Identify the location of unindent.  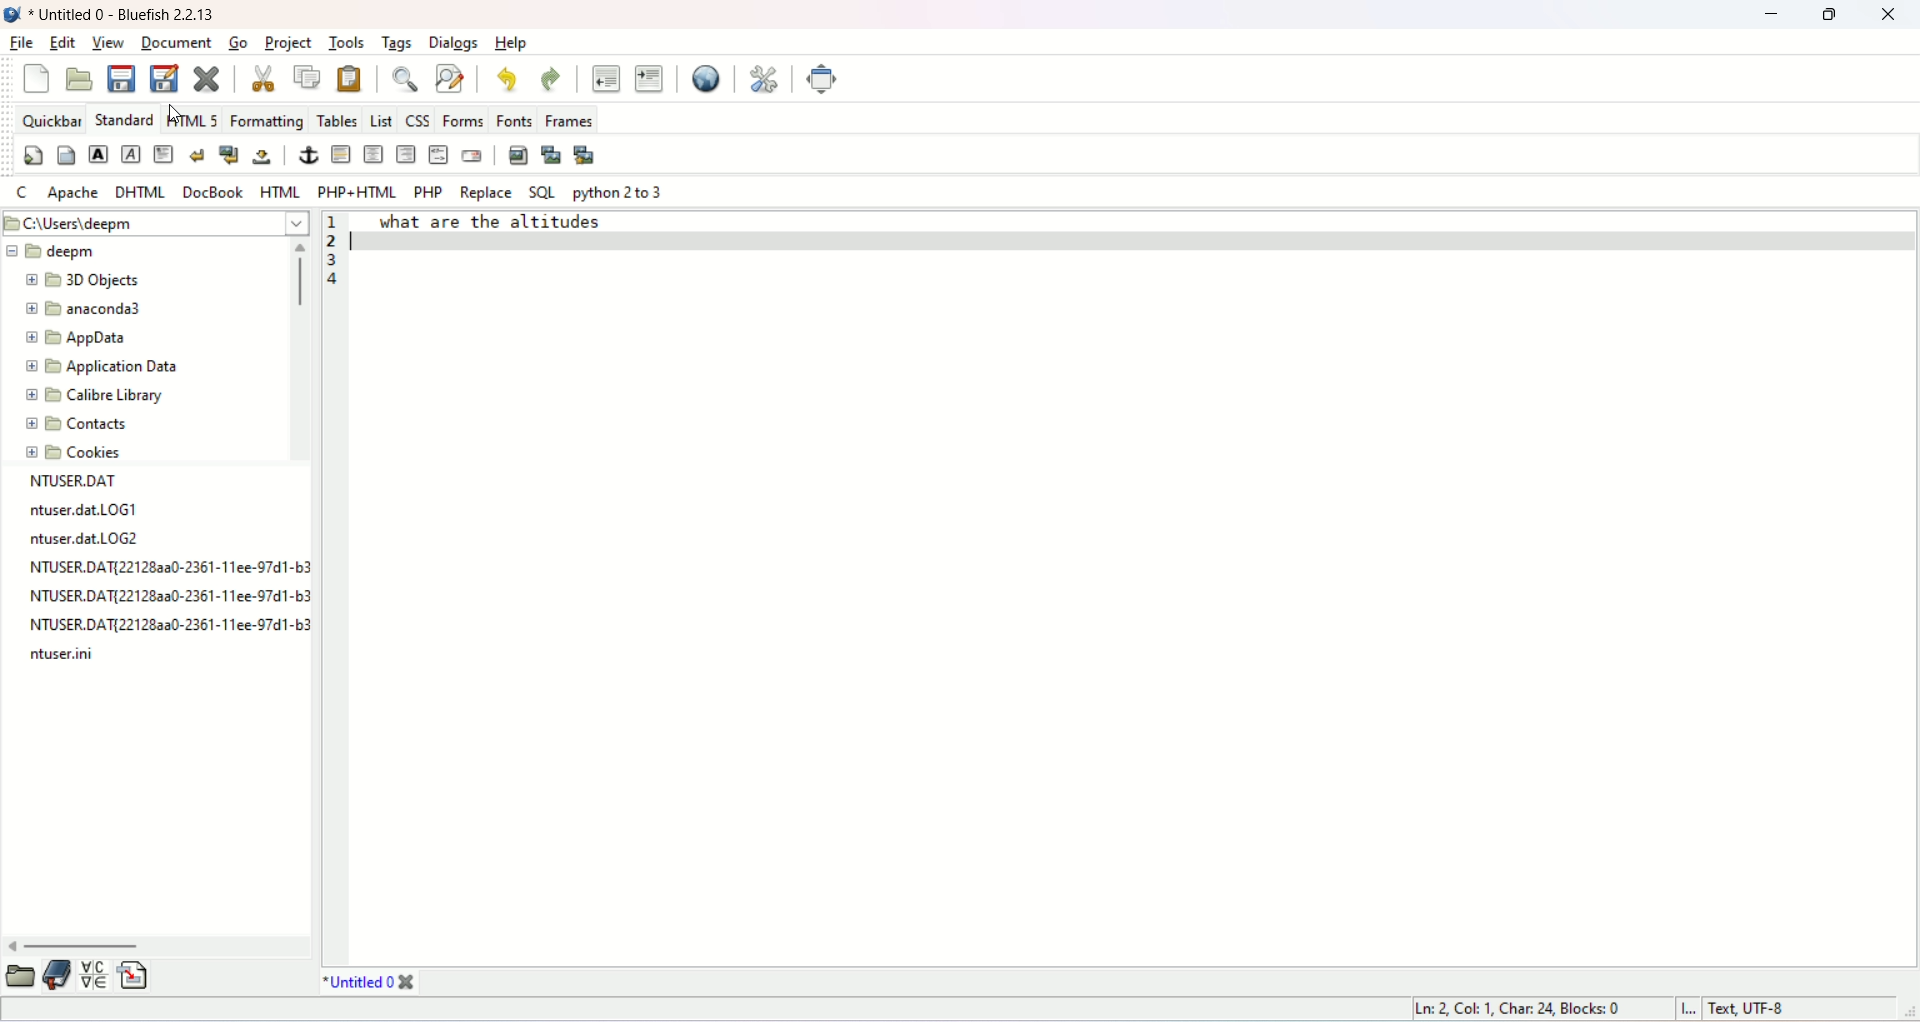
(608, 78).